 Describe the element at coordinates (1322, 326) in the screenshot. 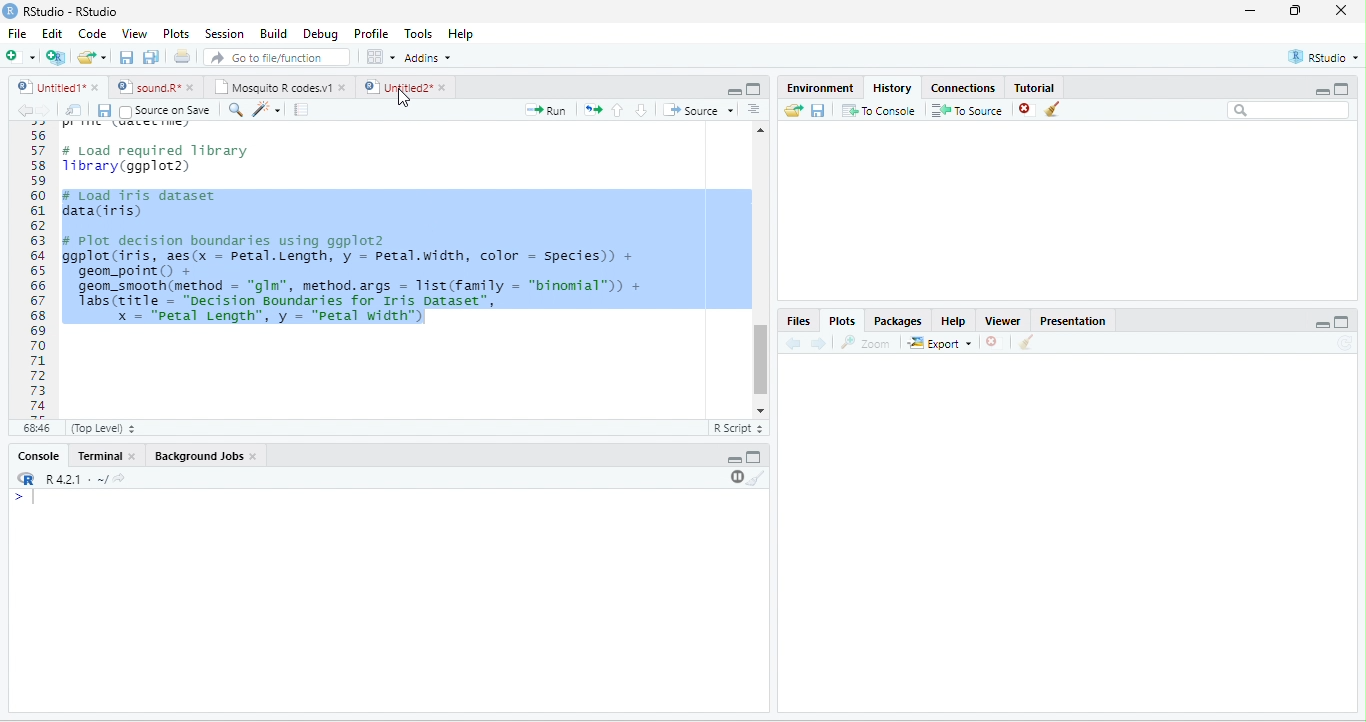

I see `Minimize` at that location.